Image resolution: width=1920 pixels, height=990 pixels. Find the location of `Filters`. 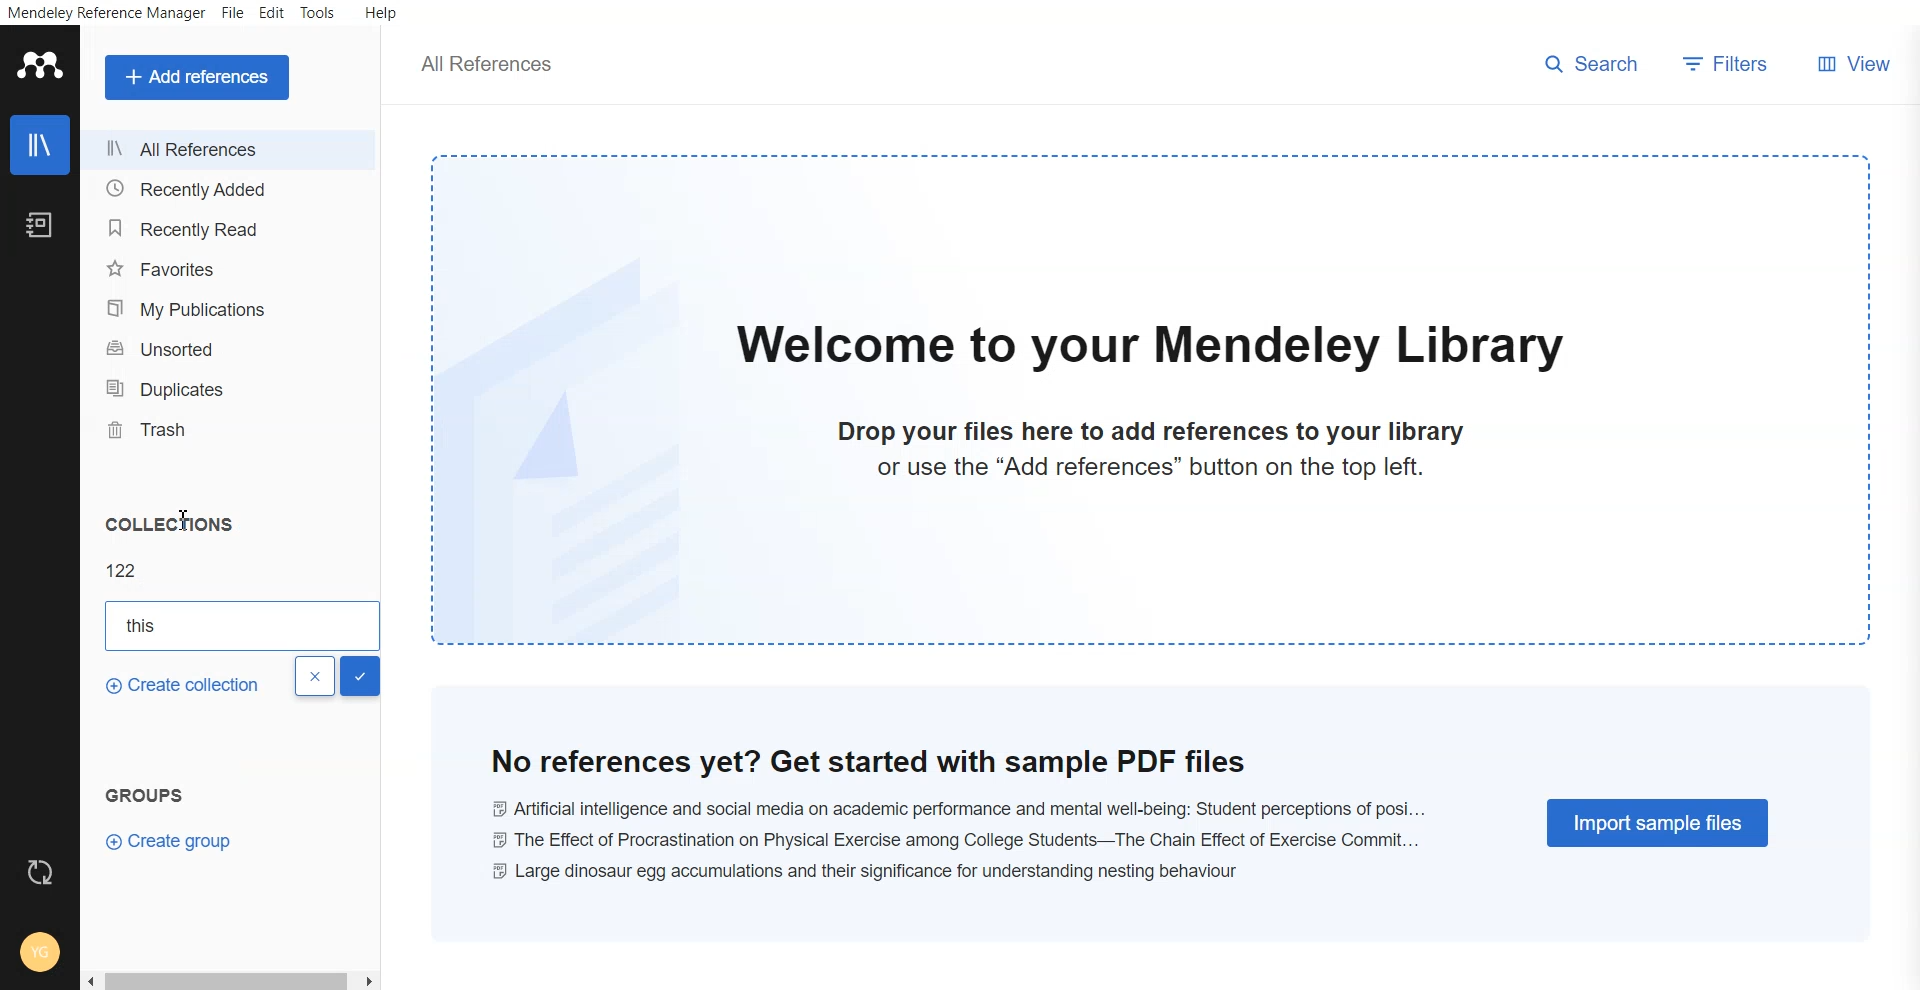

Filters is located at coordinates (1725, 64).